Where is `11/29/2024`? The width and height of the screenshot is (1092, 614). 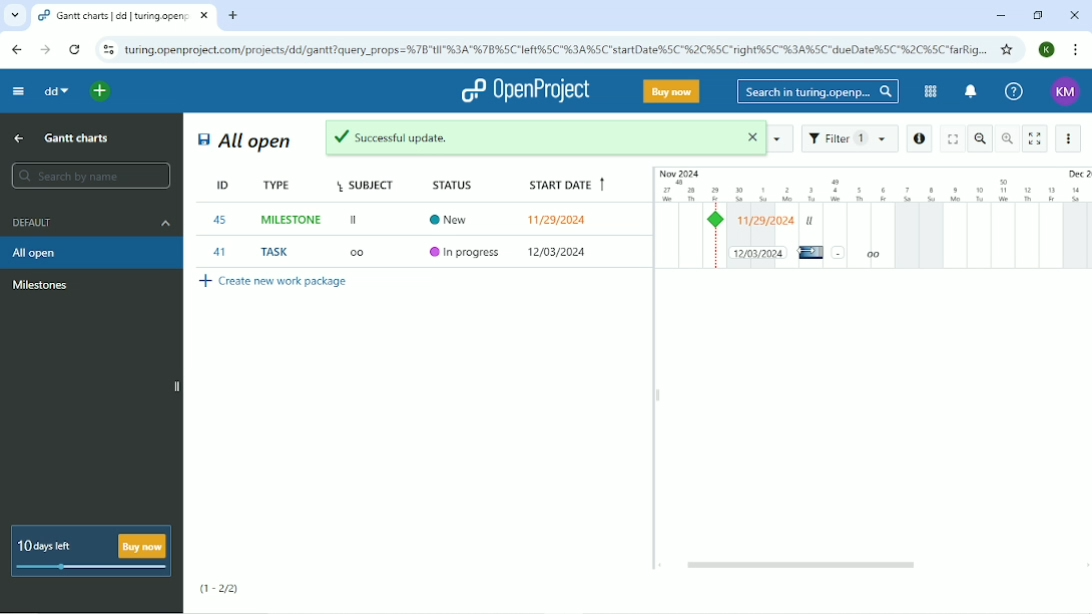
11/29/2024 is located at coordinates (559, 253).